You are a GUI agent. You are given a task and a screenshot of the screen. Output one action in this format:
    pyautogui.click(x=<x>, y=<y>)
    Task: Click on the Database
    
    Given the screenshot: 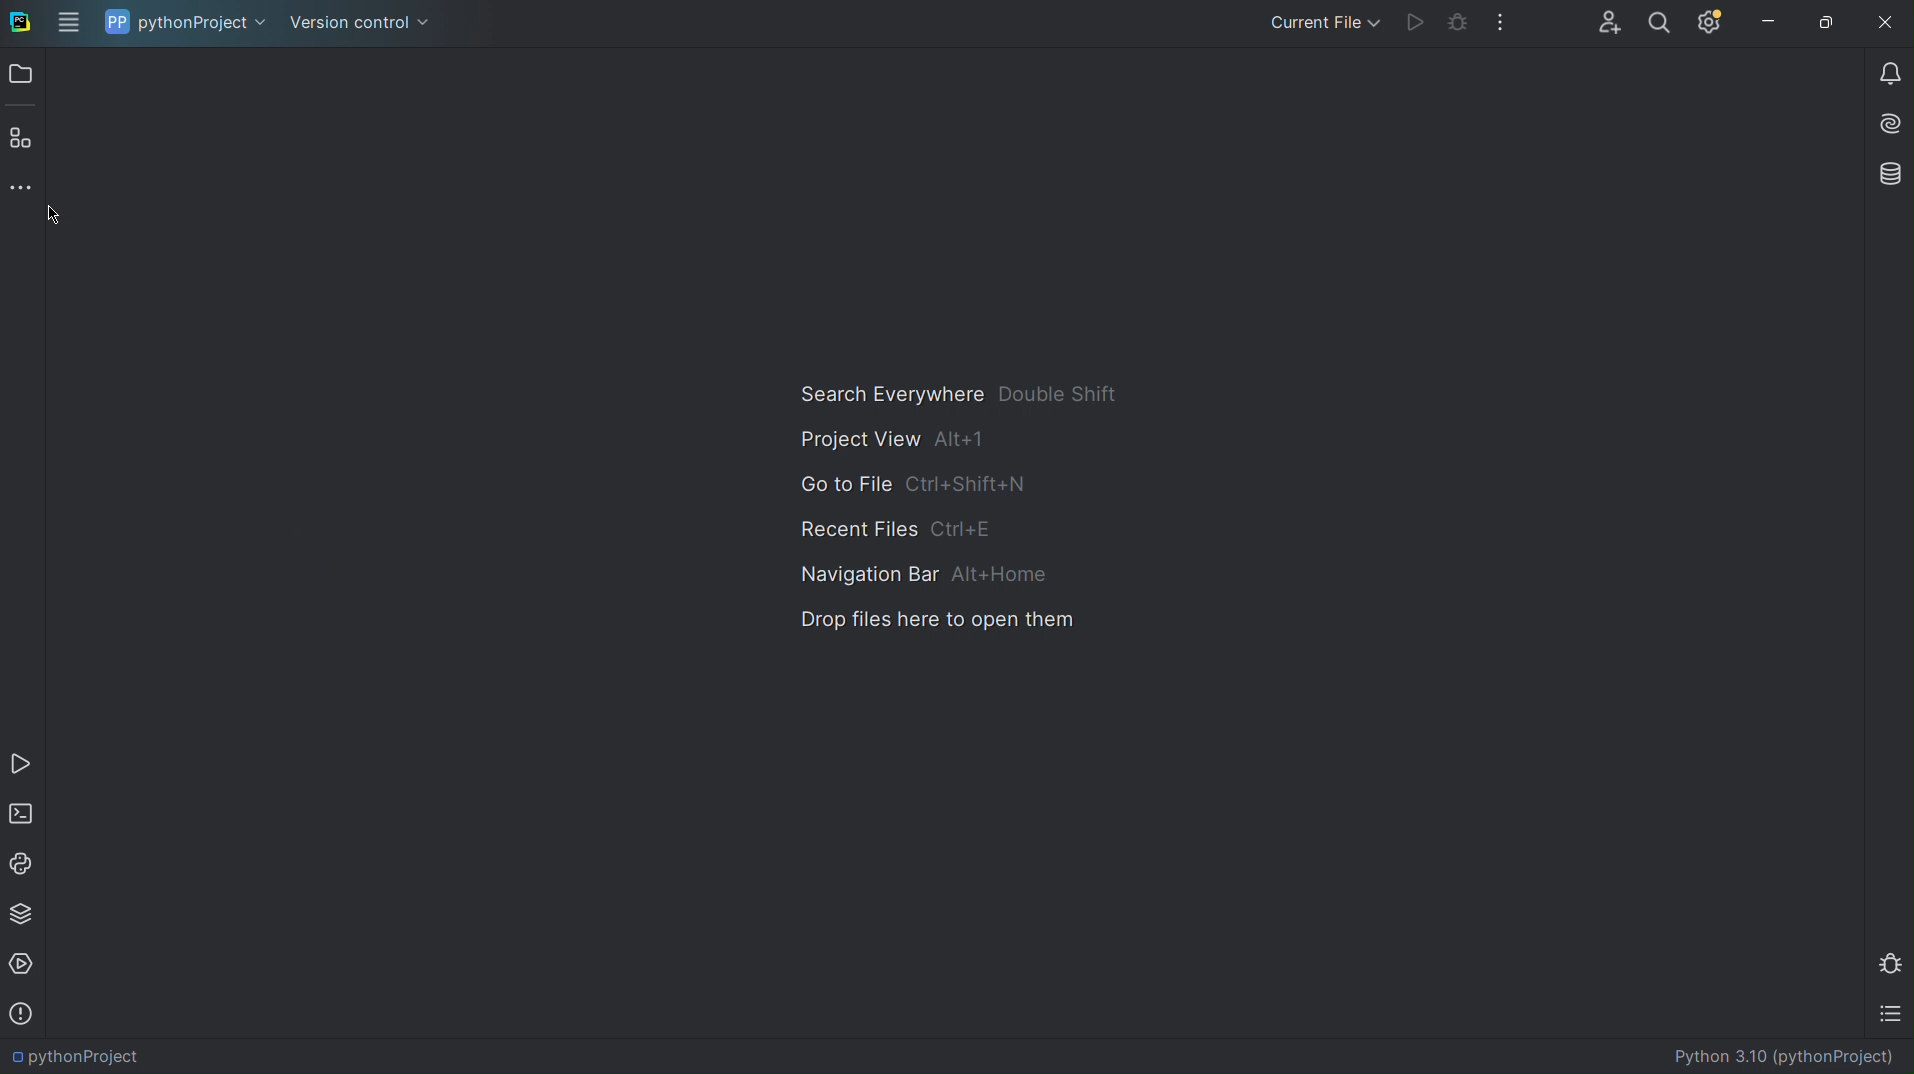 What is the action you would take?
    pyautogui.click(x=1885, y=173)
    